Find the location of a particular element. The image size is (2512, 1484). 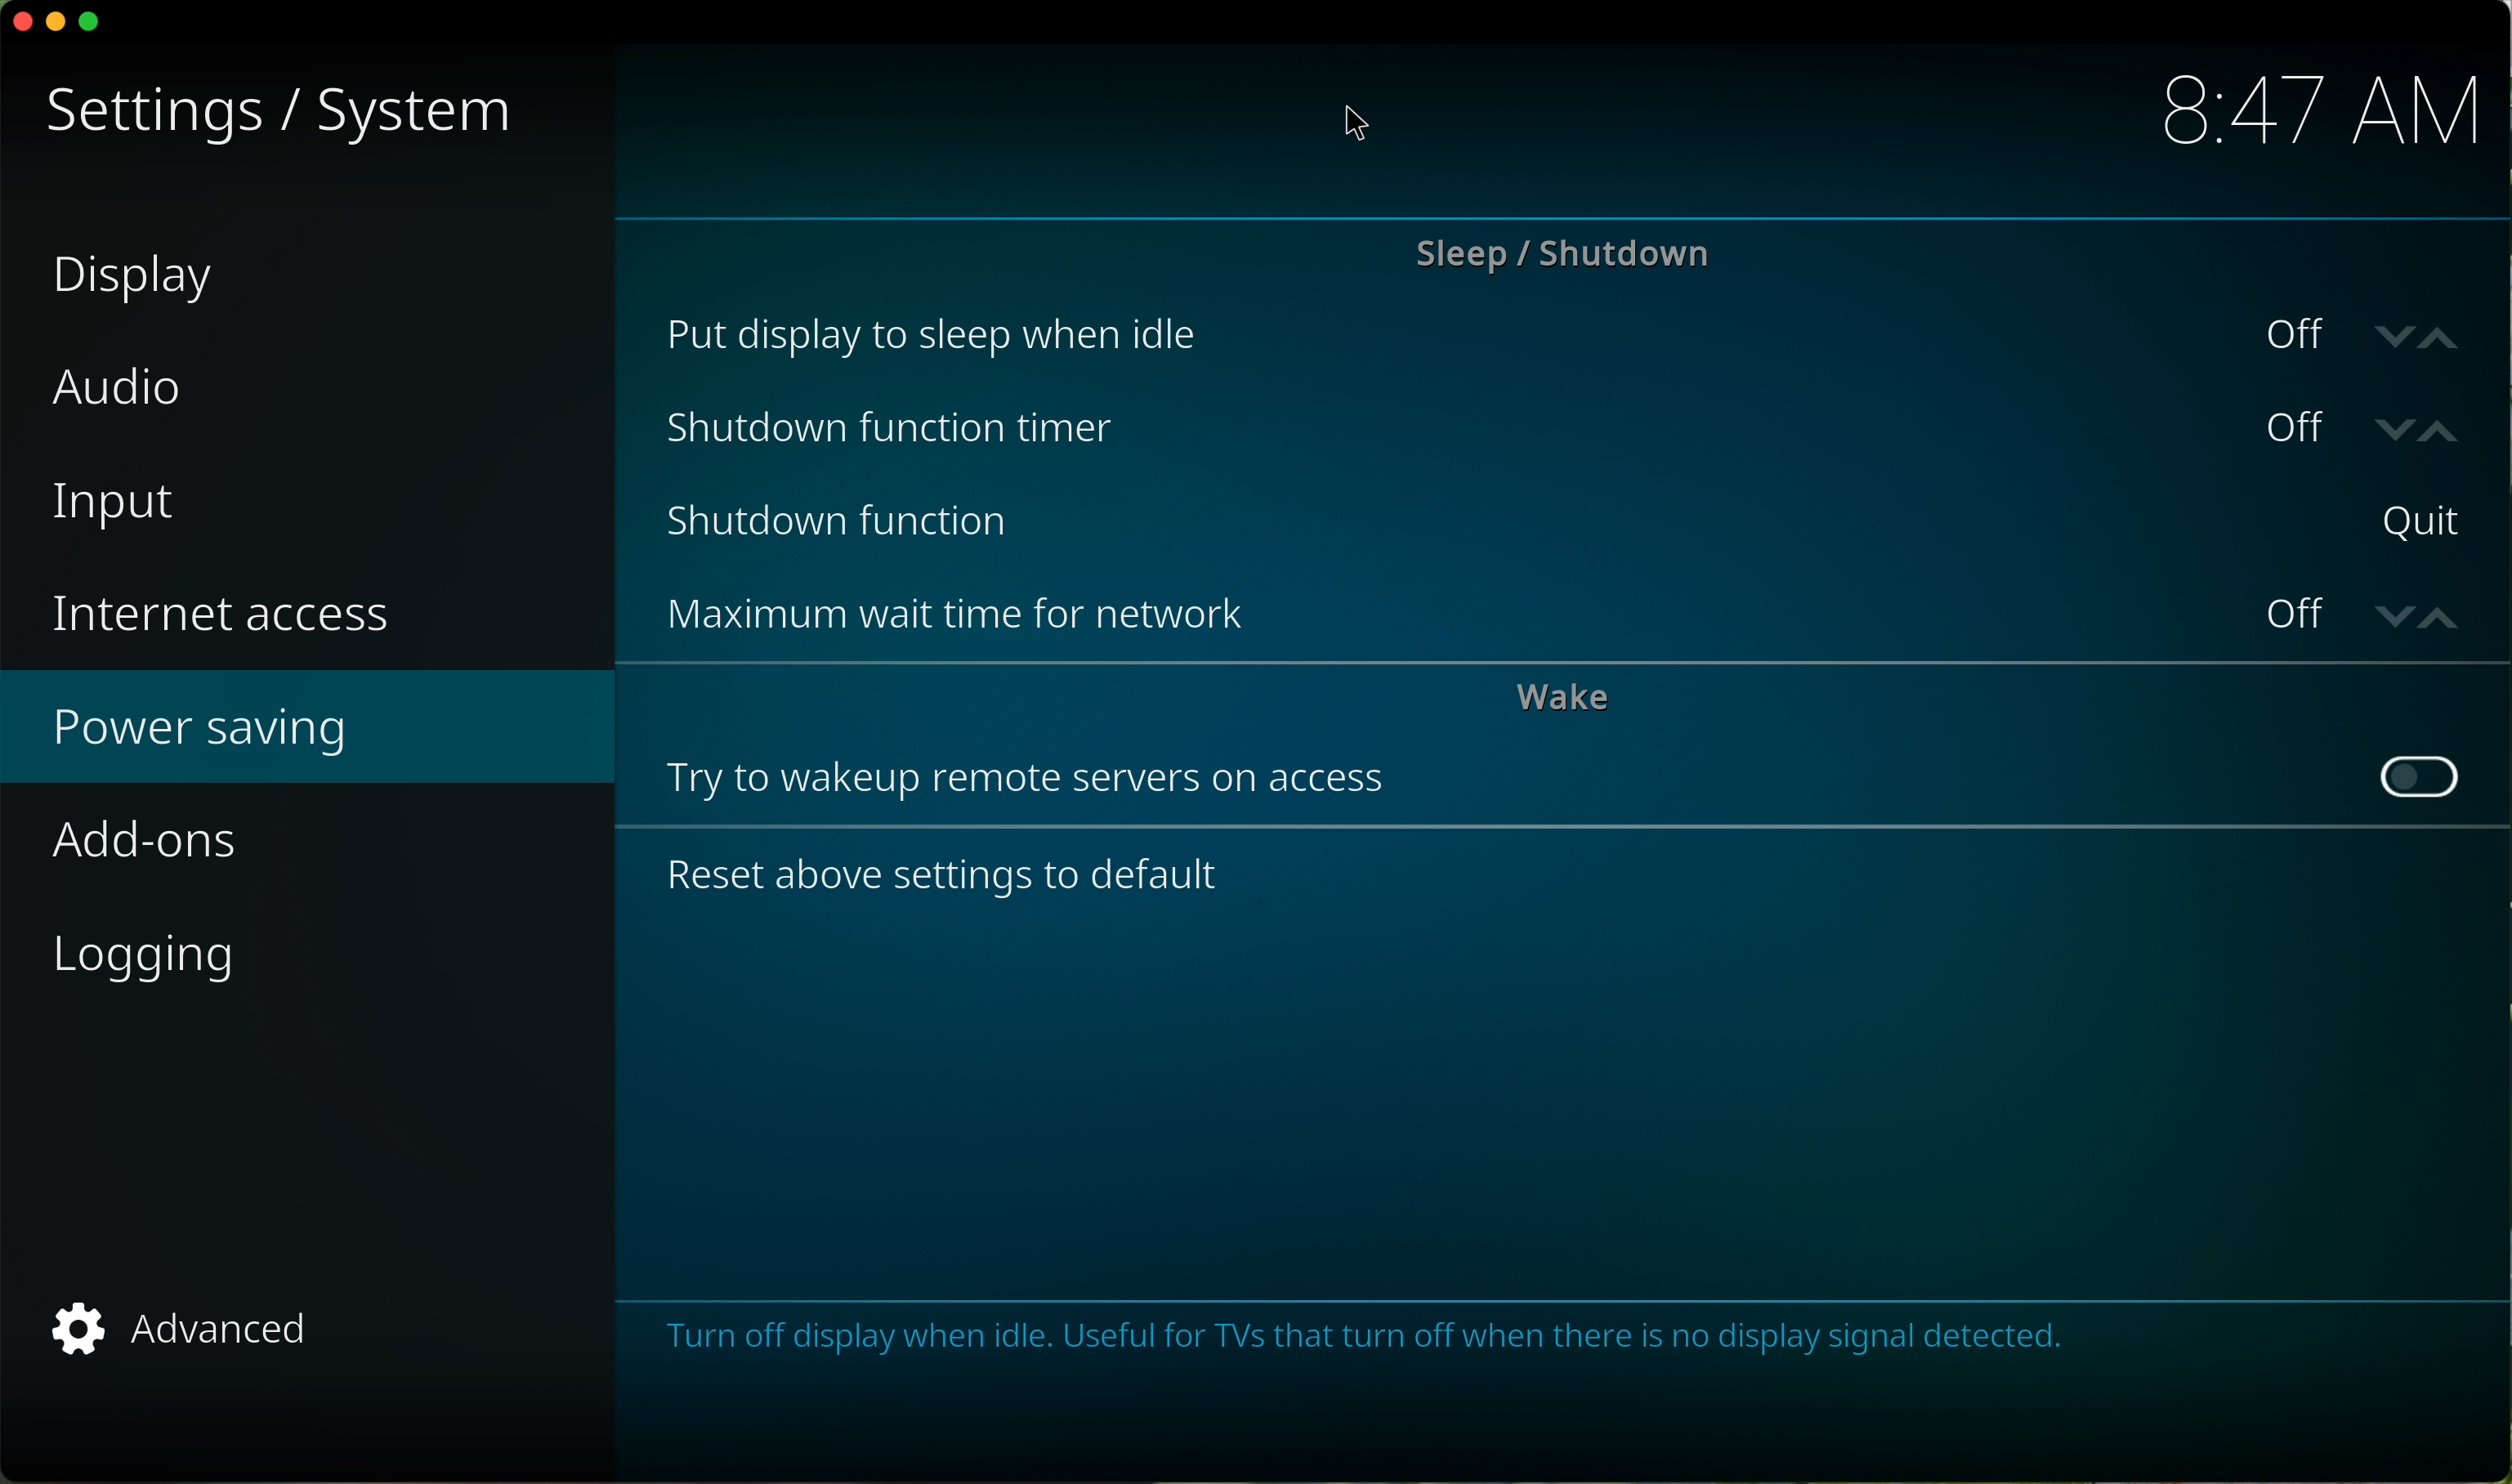

maximize program is located at coordinates (92, 24).